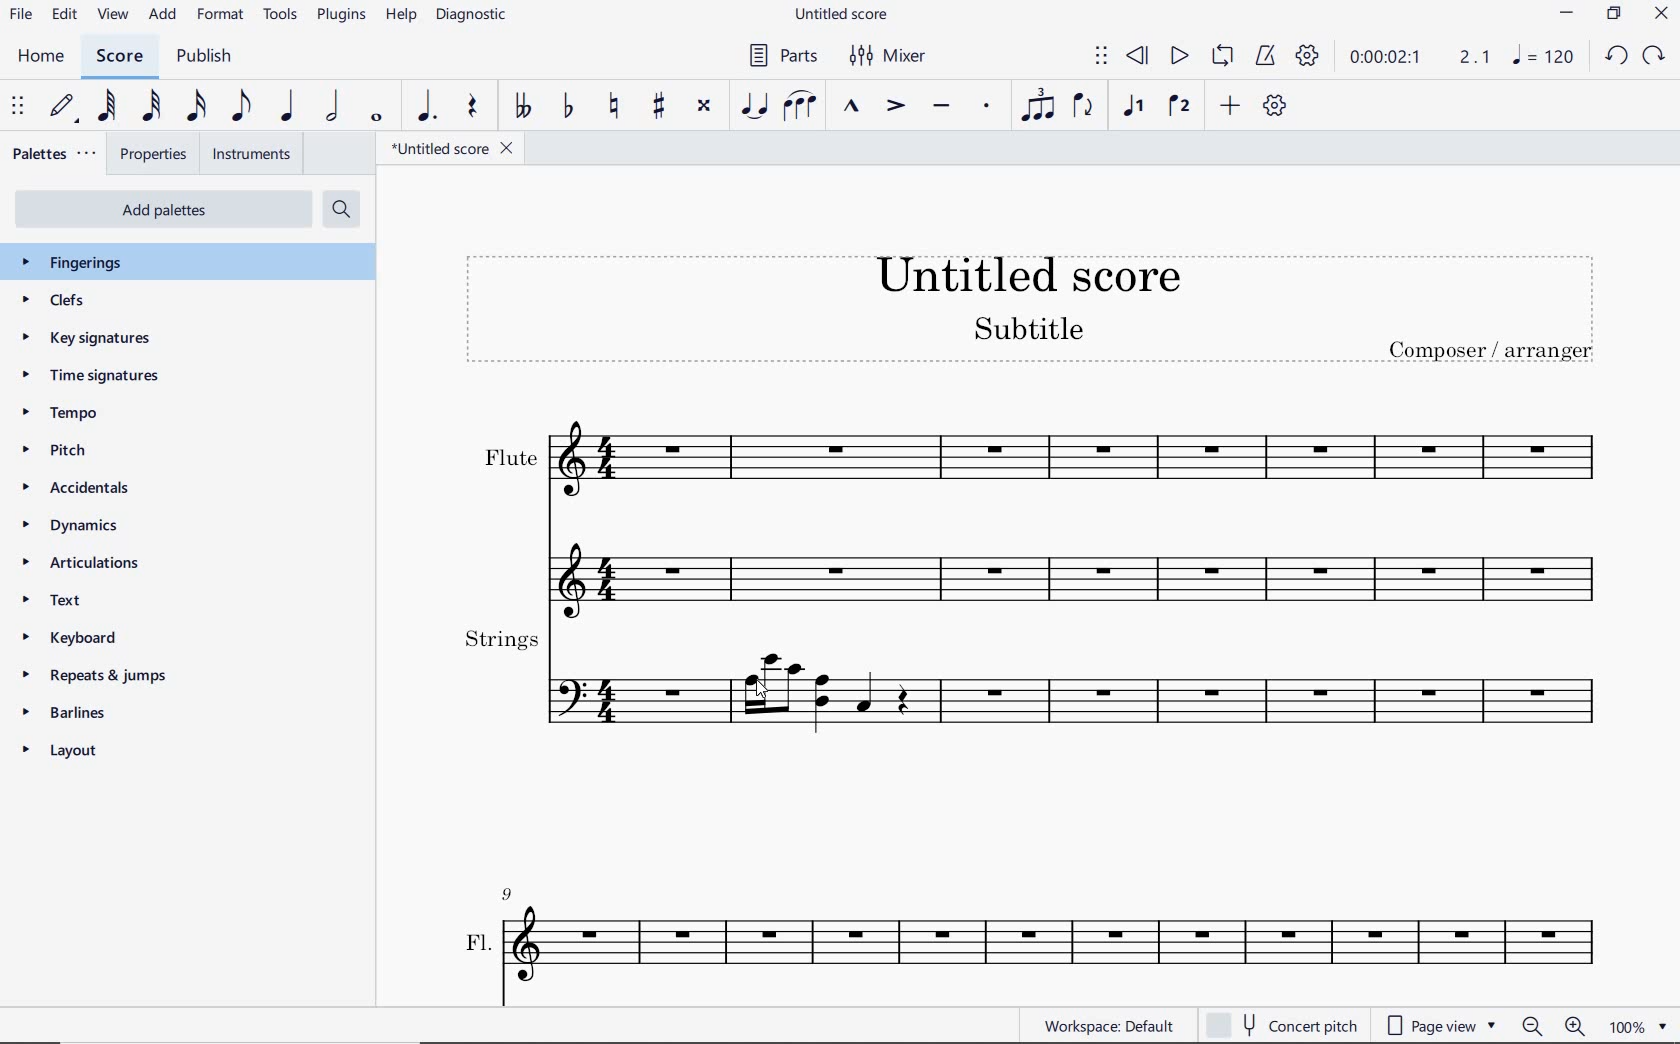  I want to click on 32nd note, so click(152, 104).